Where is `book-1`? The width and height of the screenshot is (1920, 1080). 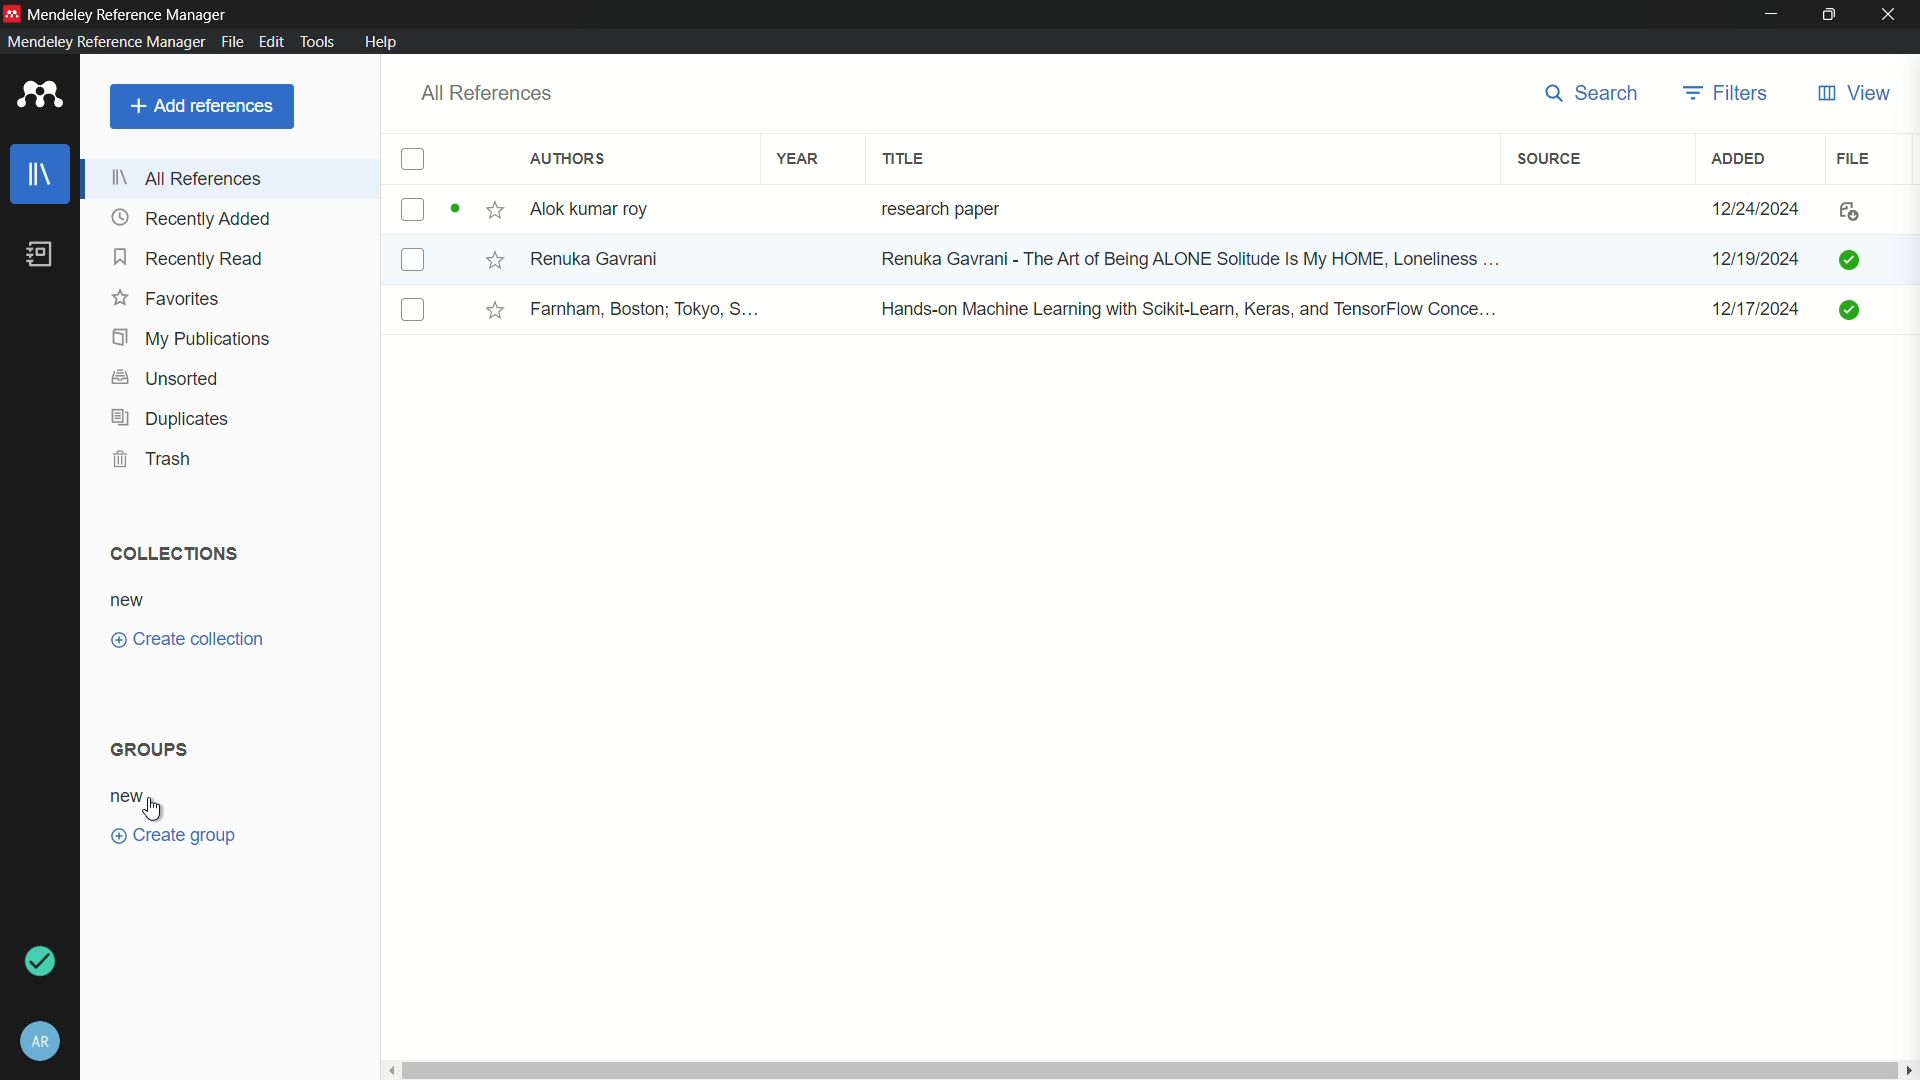
book-1 is located at coordinates (412, 209).